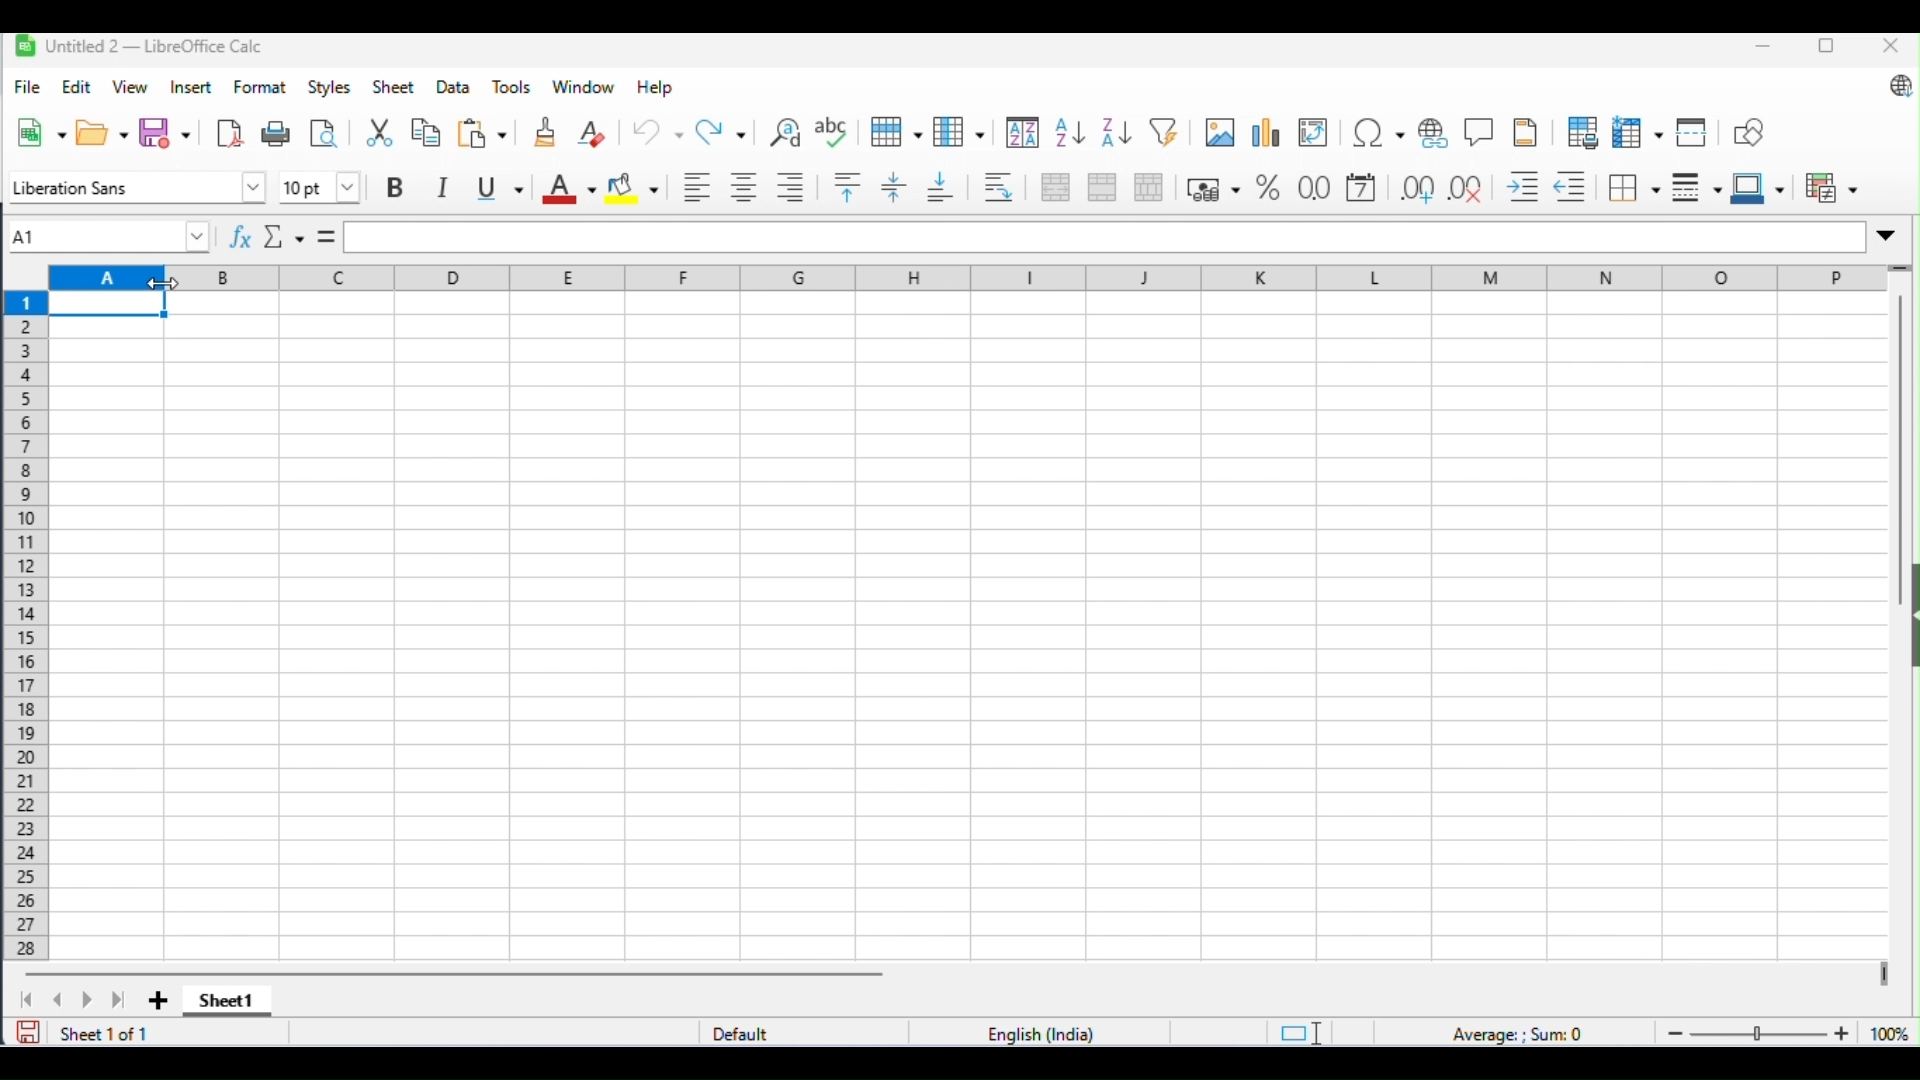  What do you see at coordinates (1901, 269) in the screenshot?
I see `drag to view more rows` at bounding box center [1901, 269].